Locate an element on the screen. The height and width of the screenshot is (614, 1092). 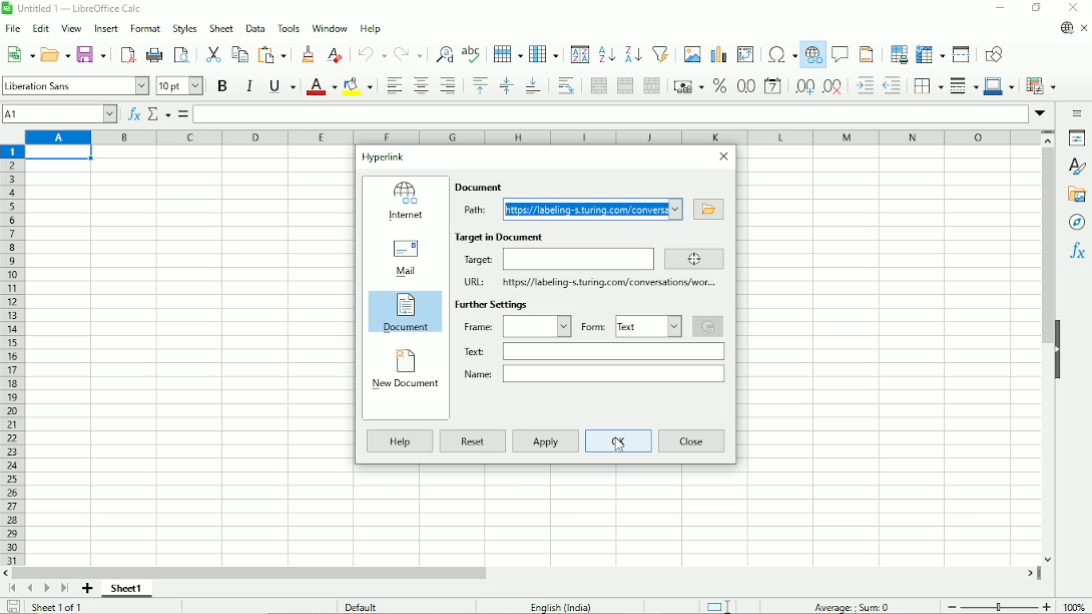
Default is located at coordinates (364, 606).